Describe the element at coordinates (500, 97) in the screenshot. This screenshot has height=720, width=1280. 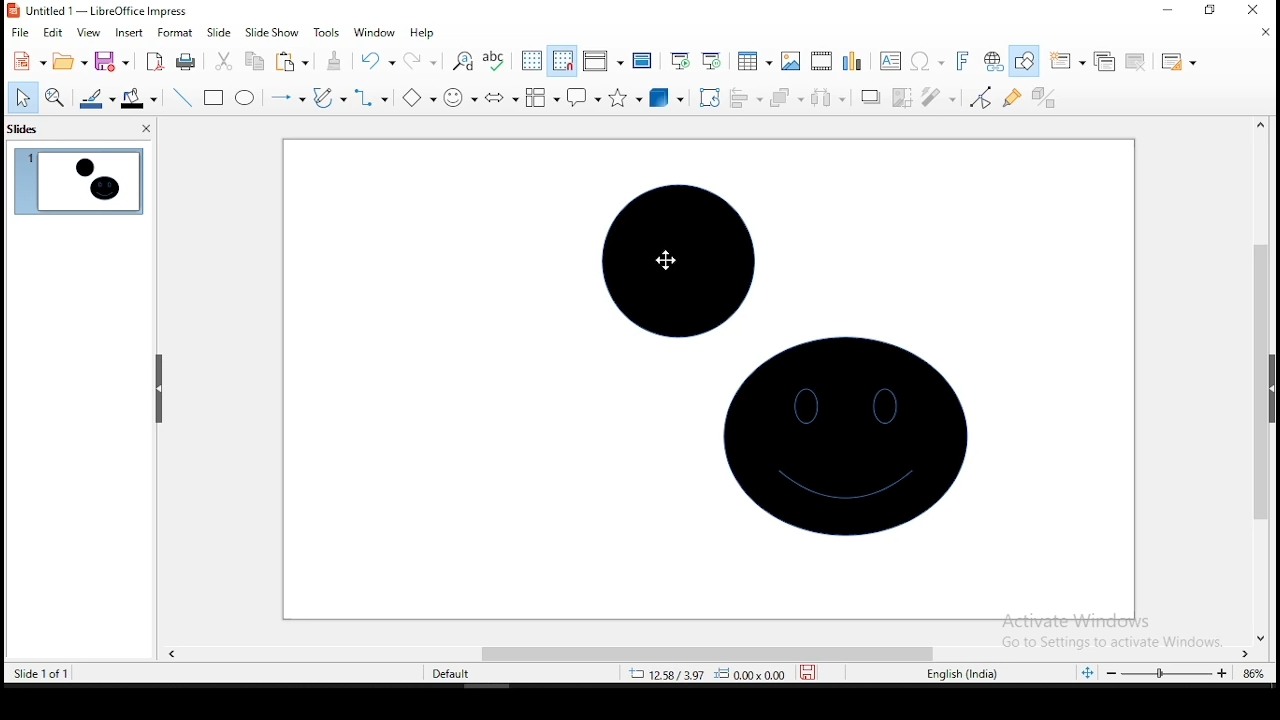
I see `block arrows` at that location.